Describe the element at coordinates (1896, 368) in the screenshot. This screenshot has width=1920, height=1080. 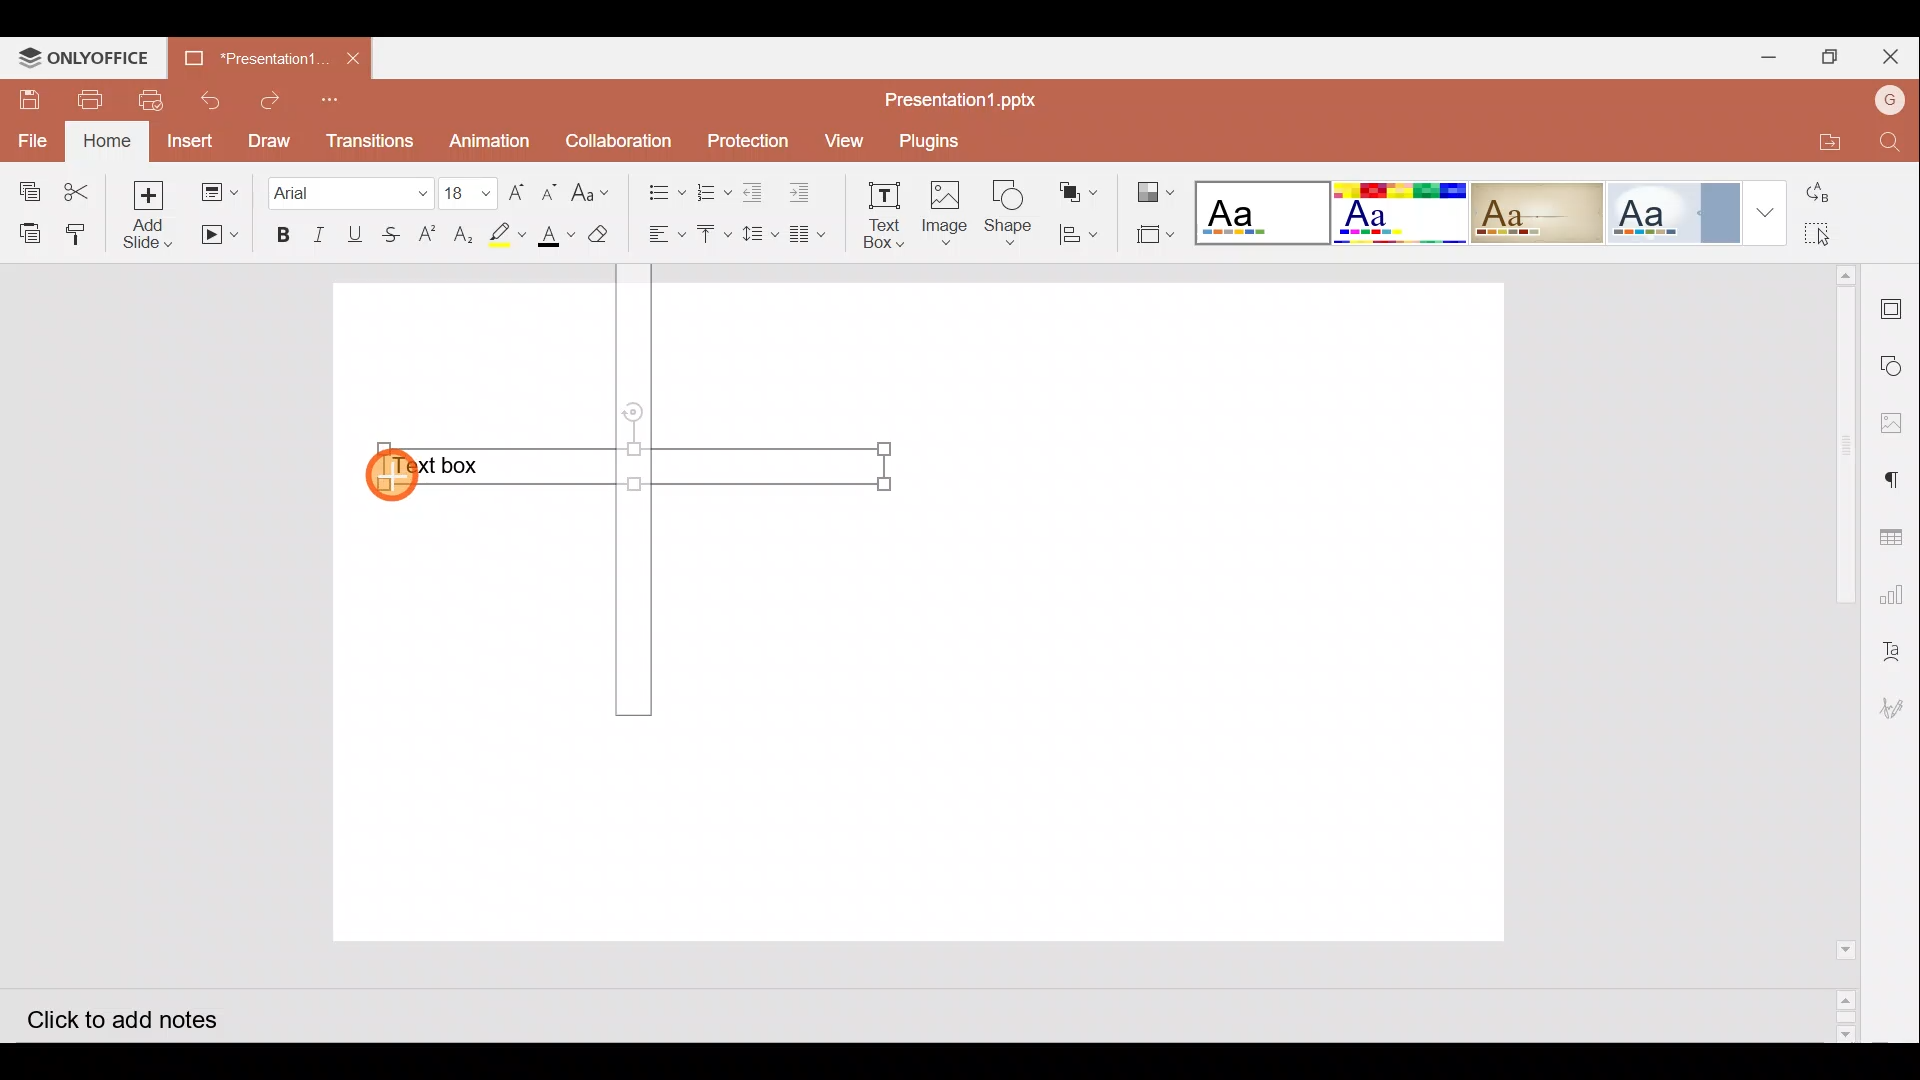
I see `Shapes settings` at that location.